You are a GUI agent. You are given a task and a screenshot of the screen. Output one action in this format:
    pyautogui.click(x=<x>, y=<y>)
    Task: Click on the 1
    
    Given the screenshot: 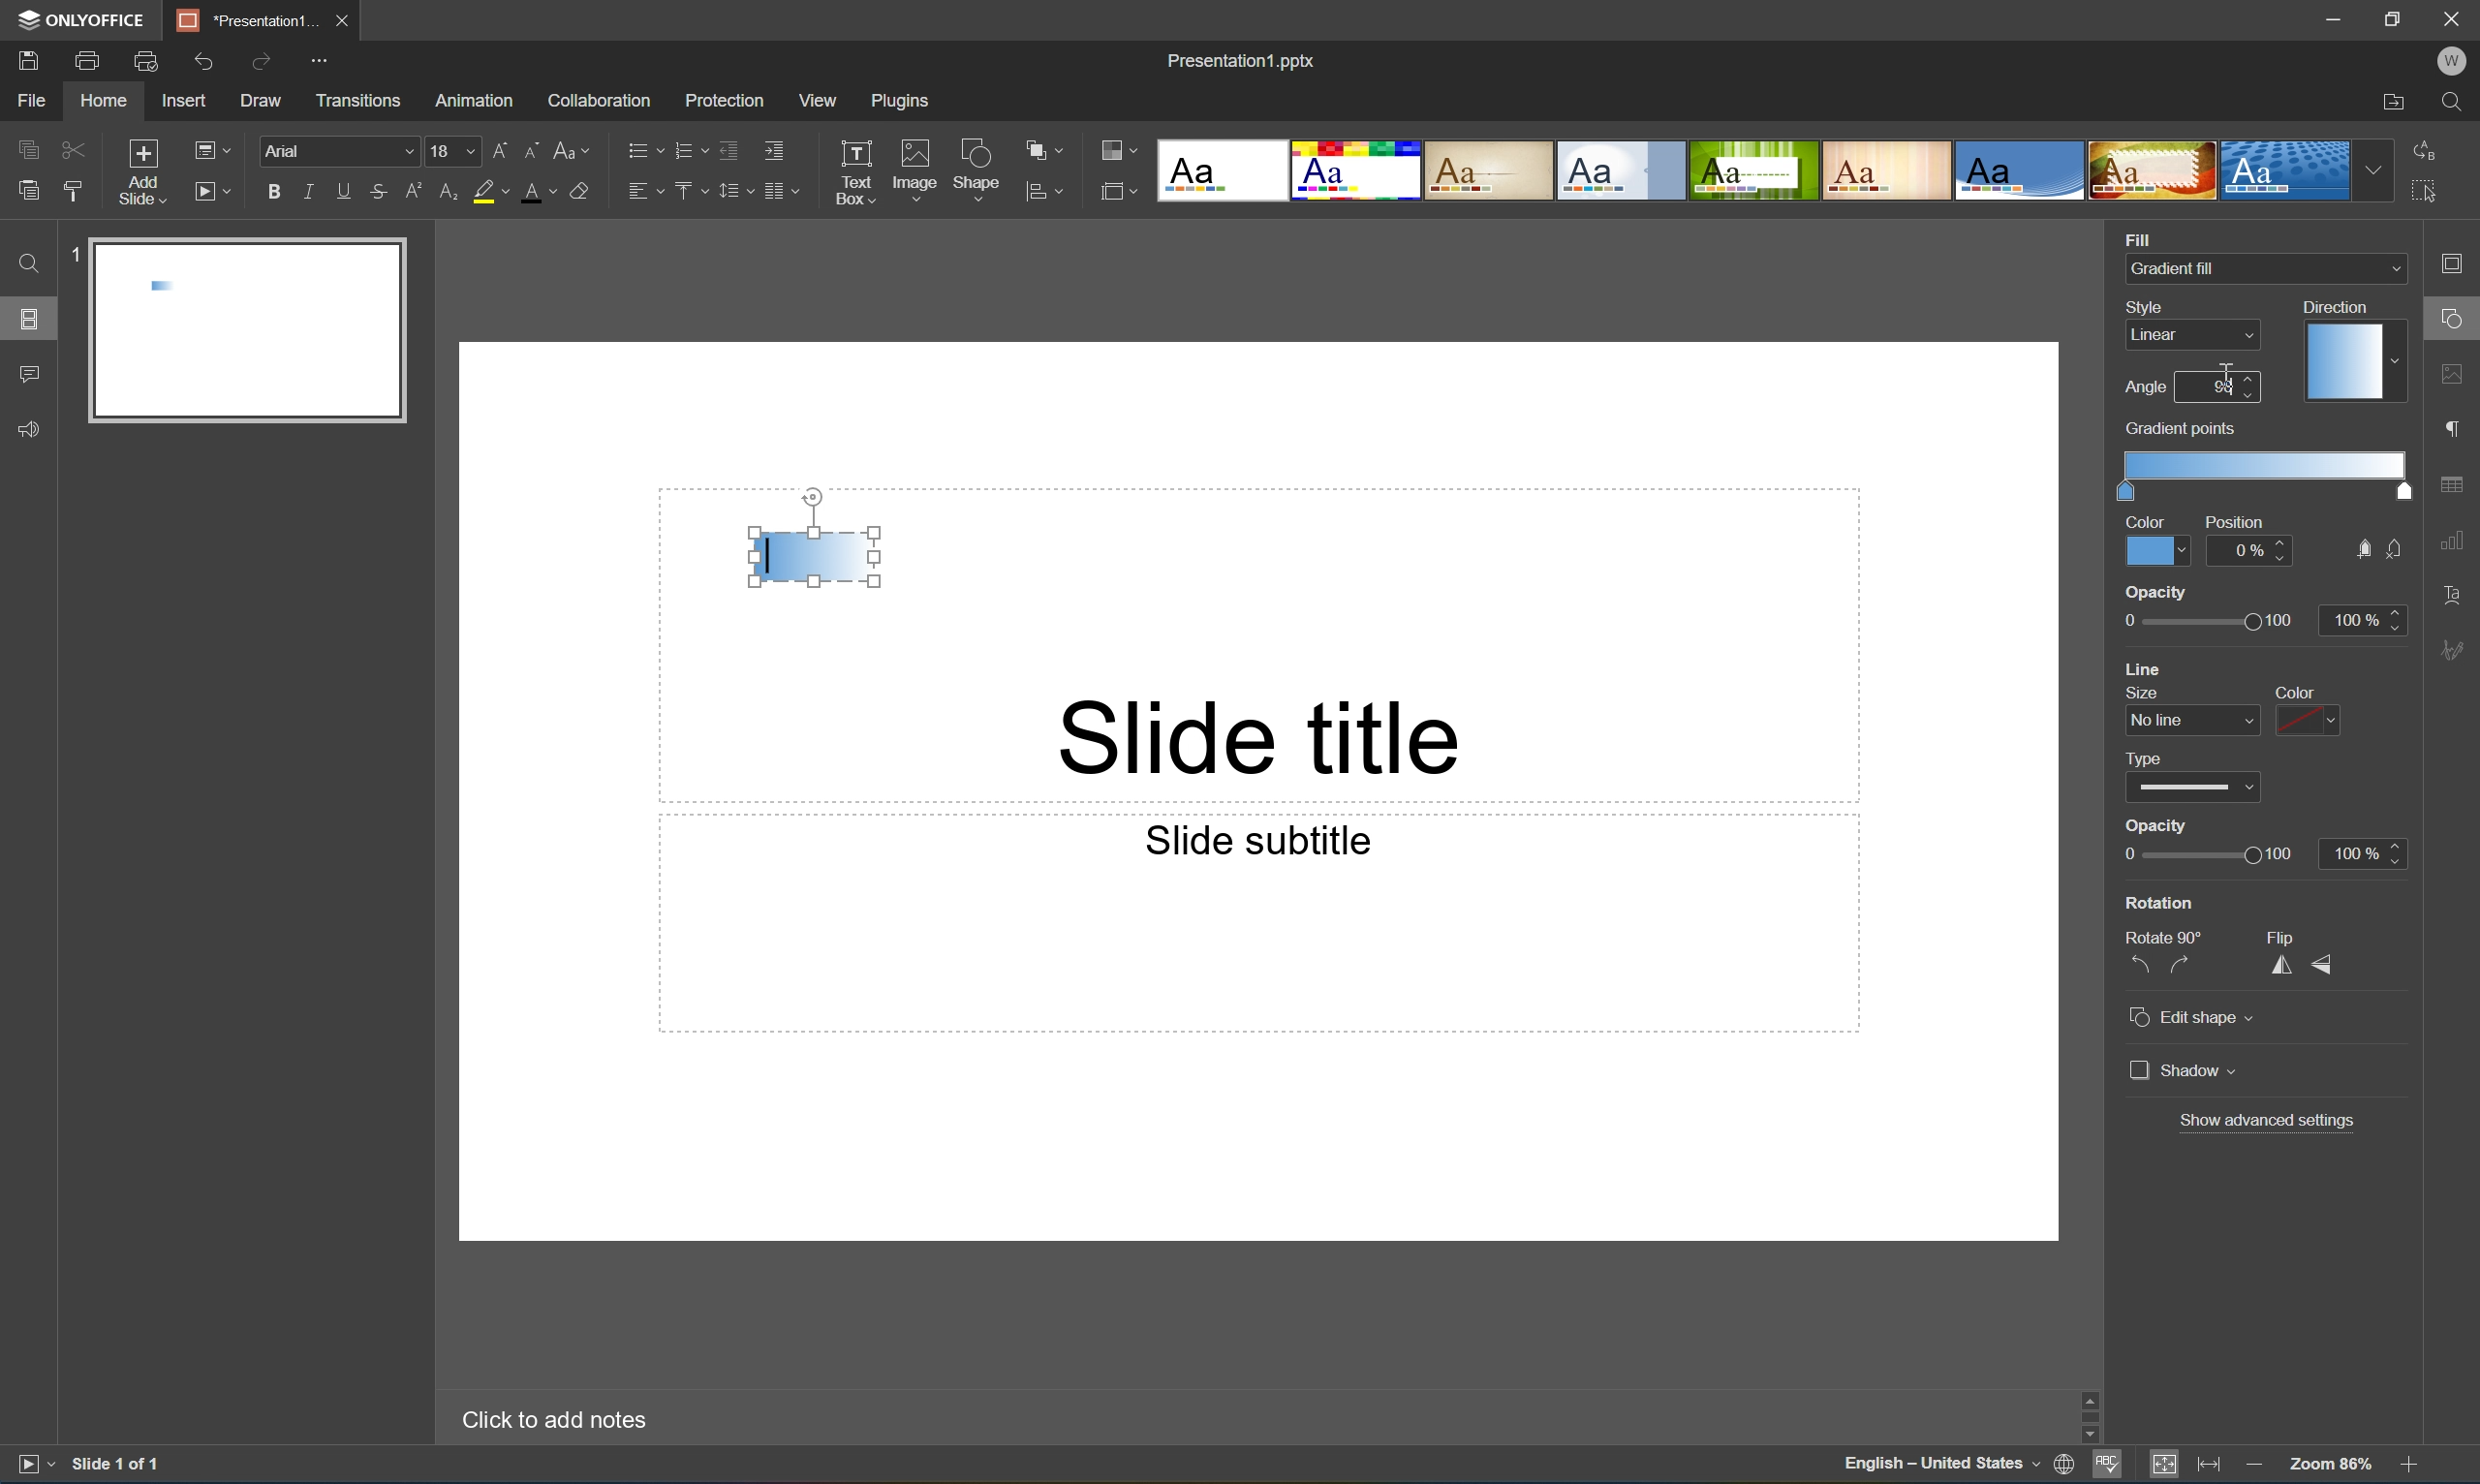 What is the action you would take?
    pyautogui.click(x=72, y=260)
    